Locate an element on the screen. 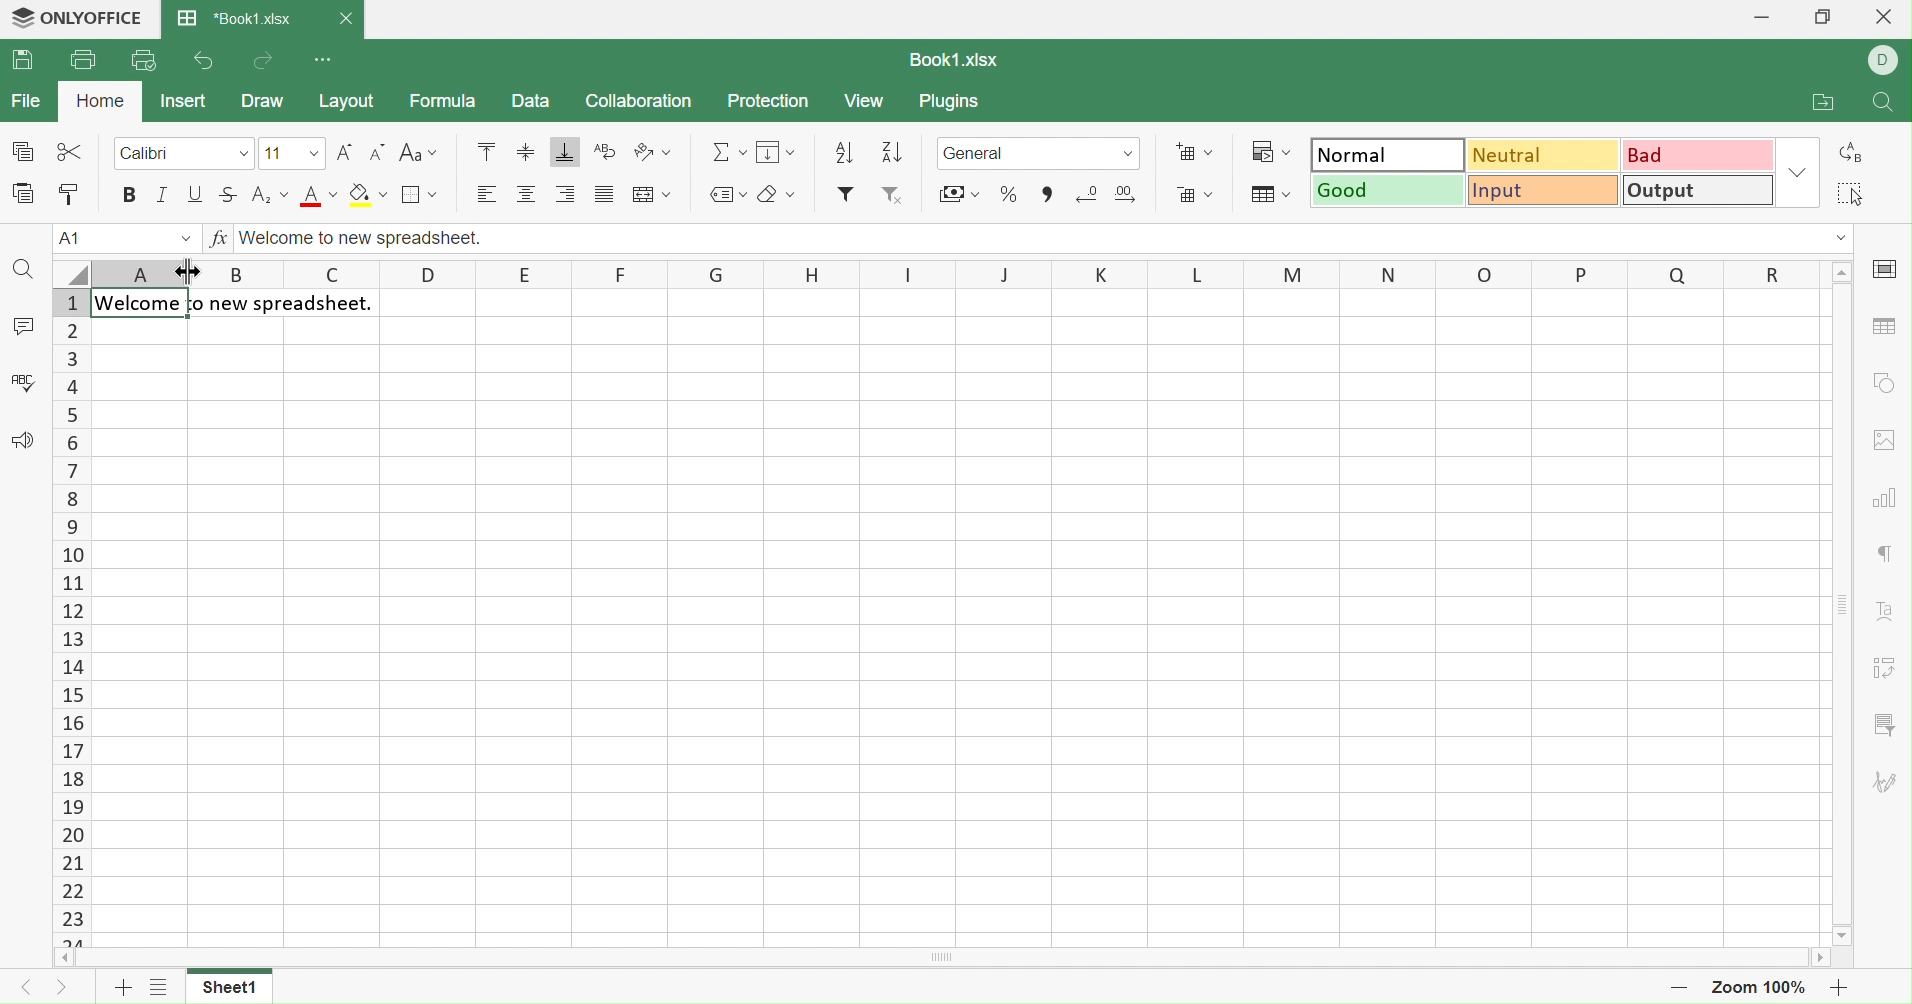  Align Top is located at coordinates (484, 151).